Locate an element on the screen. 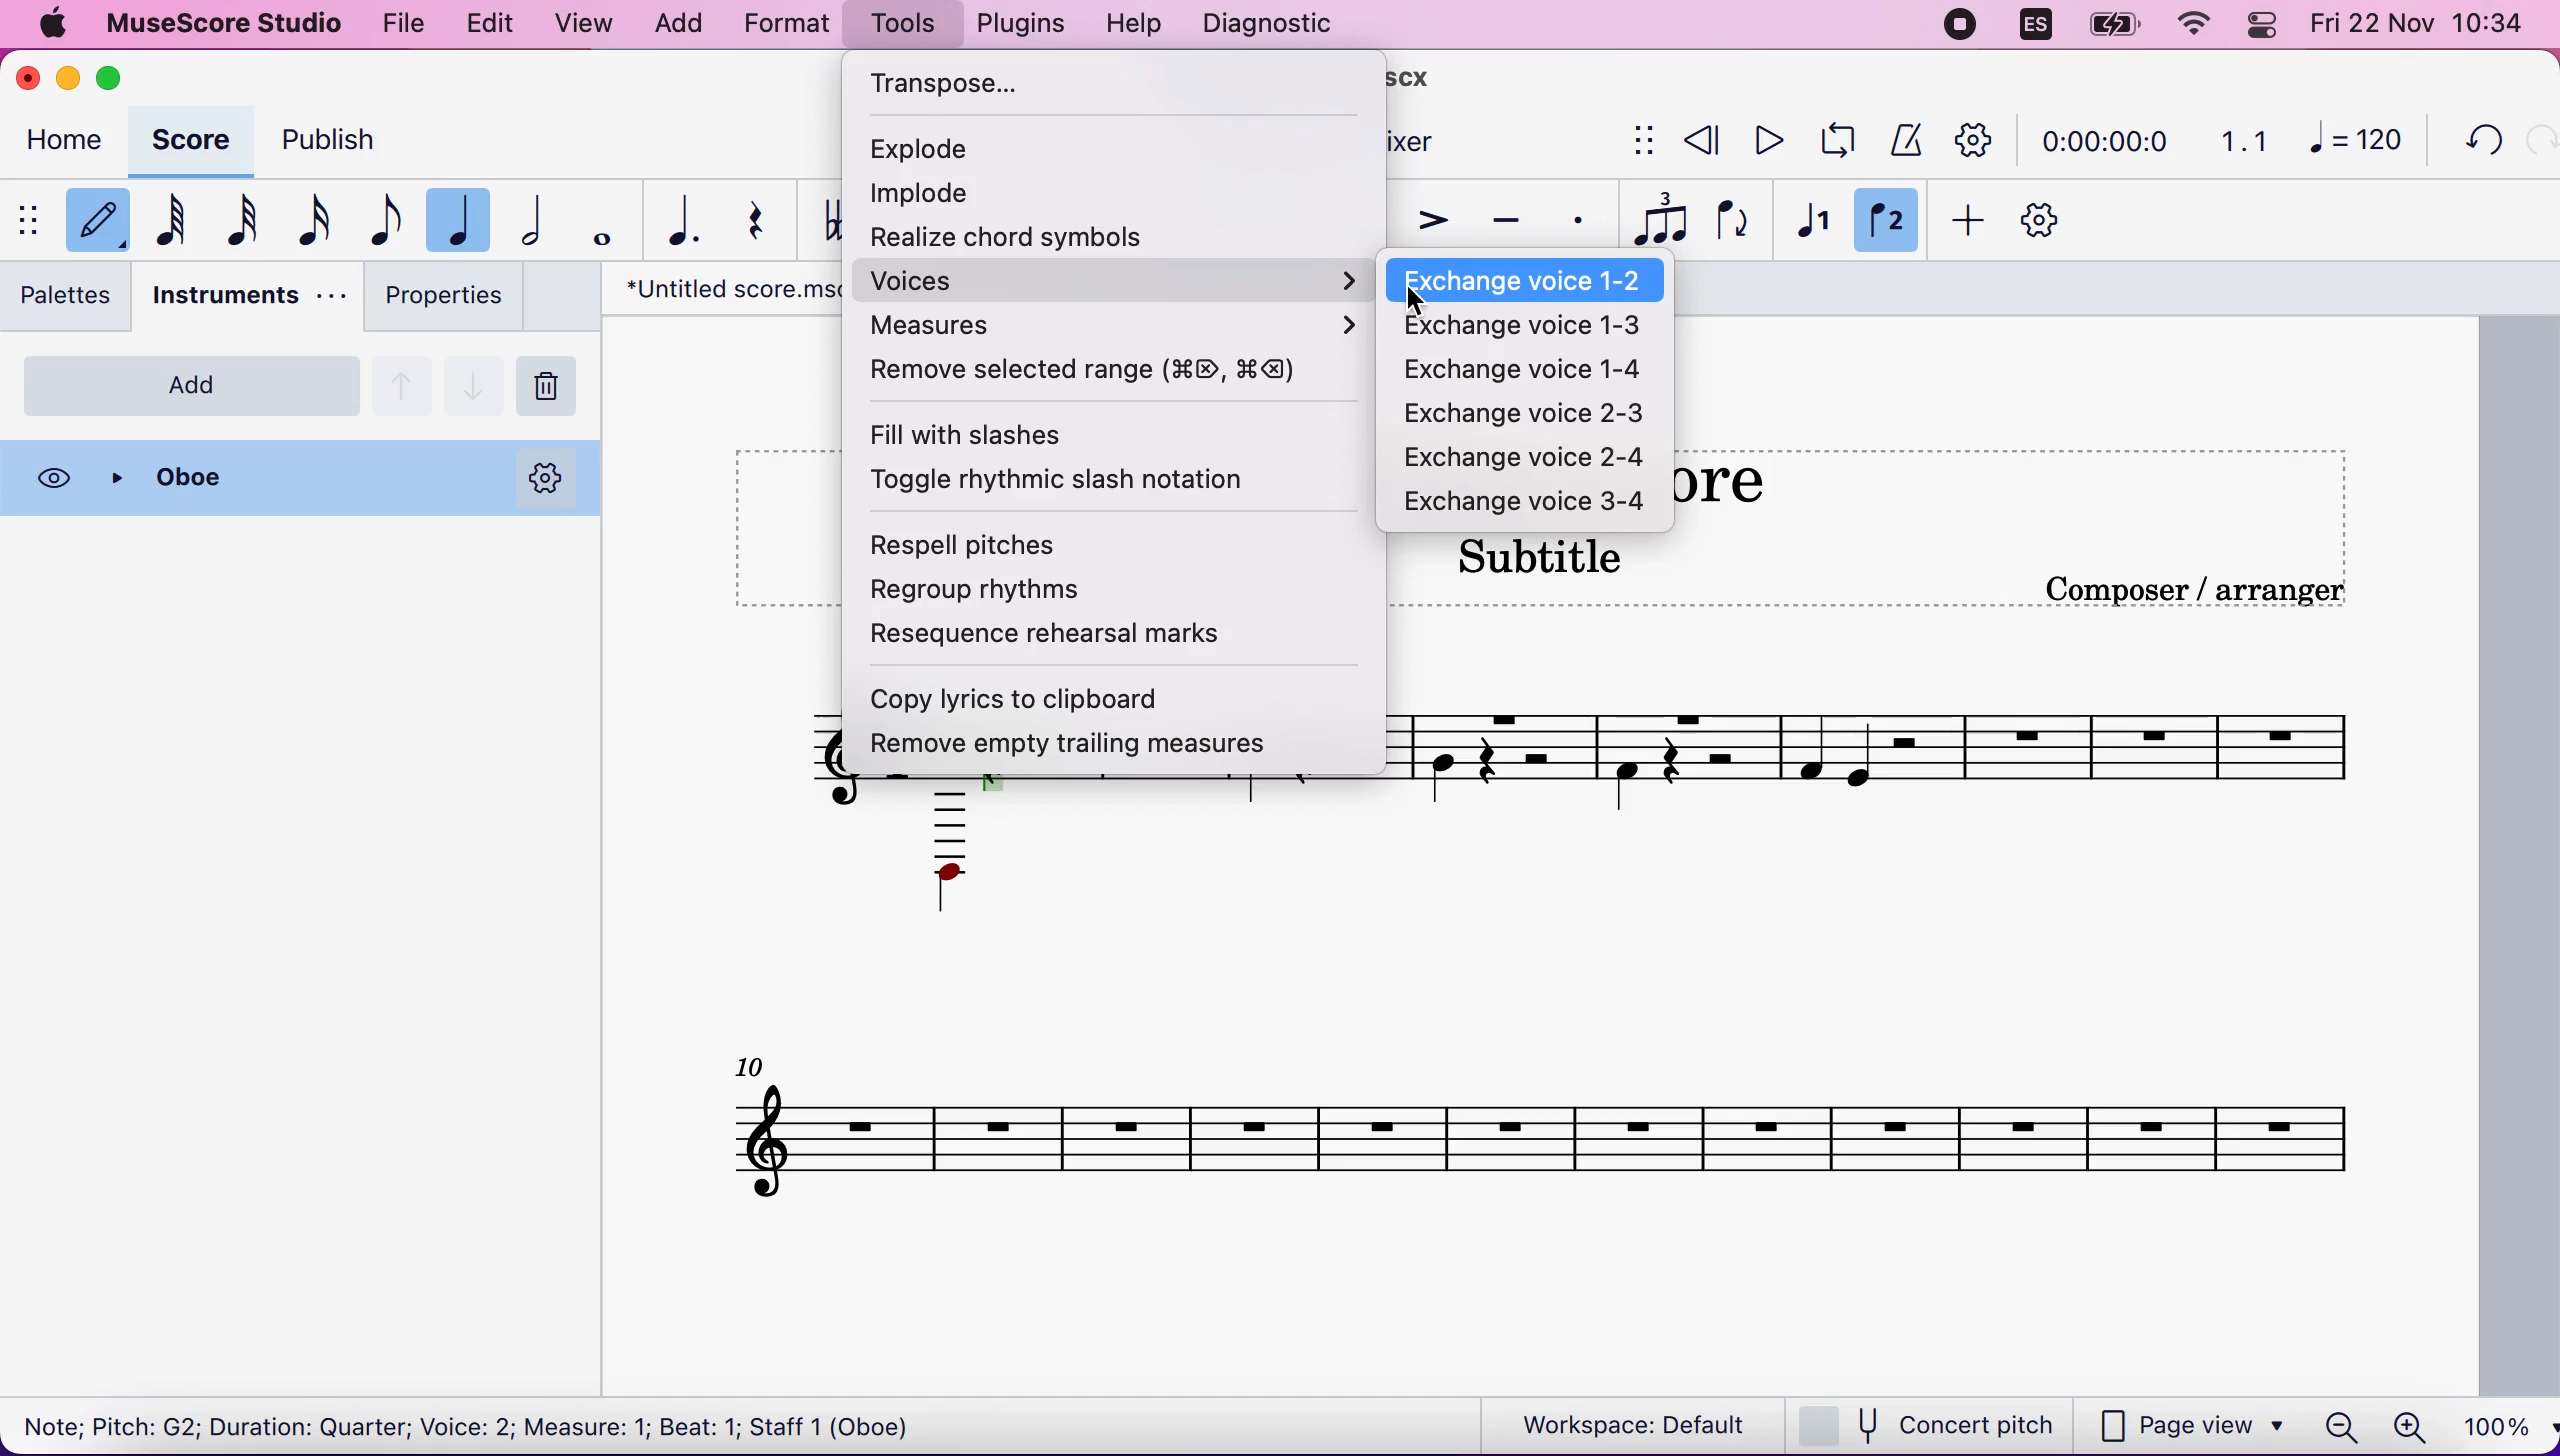  time and date is located at coordinates (2424, 27).